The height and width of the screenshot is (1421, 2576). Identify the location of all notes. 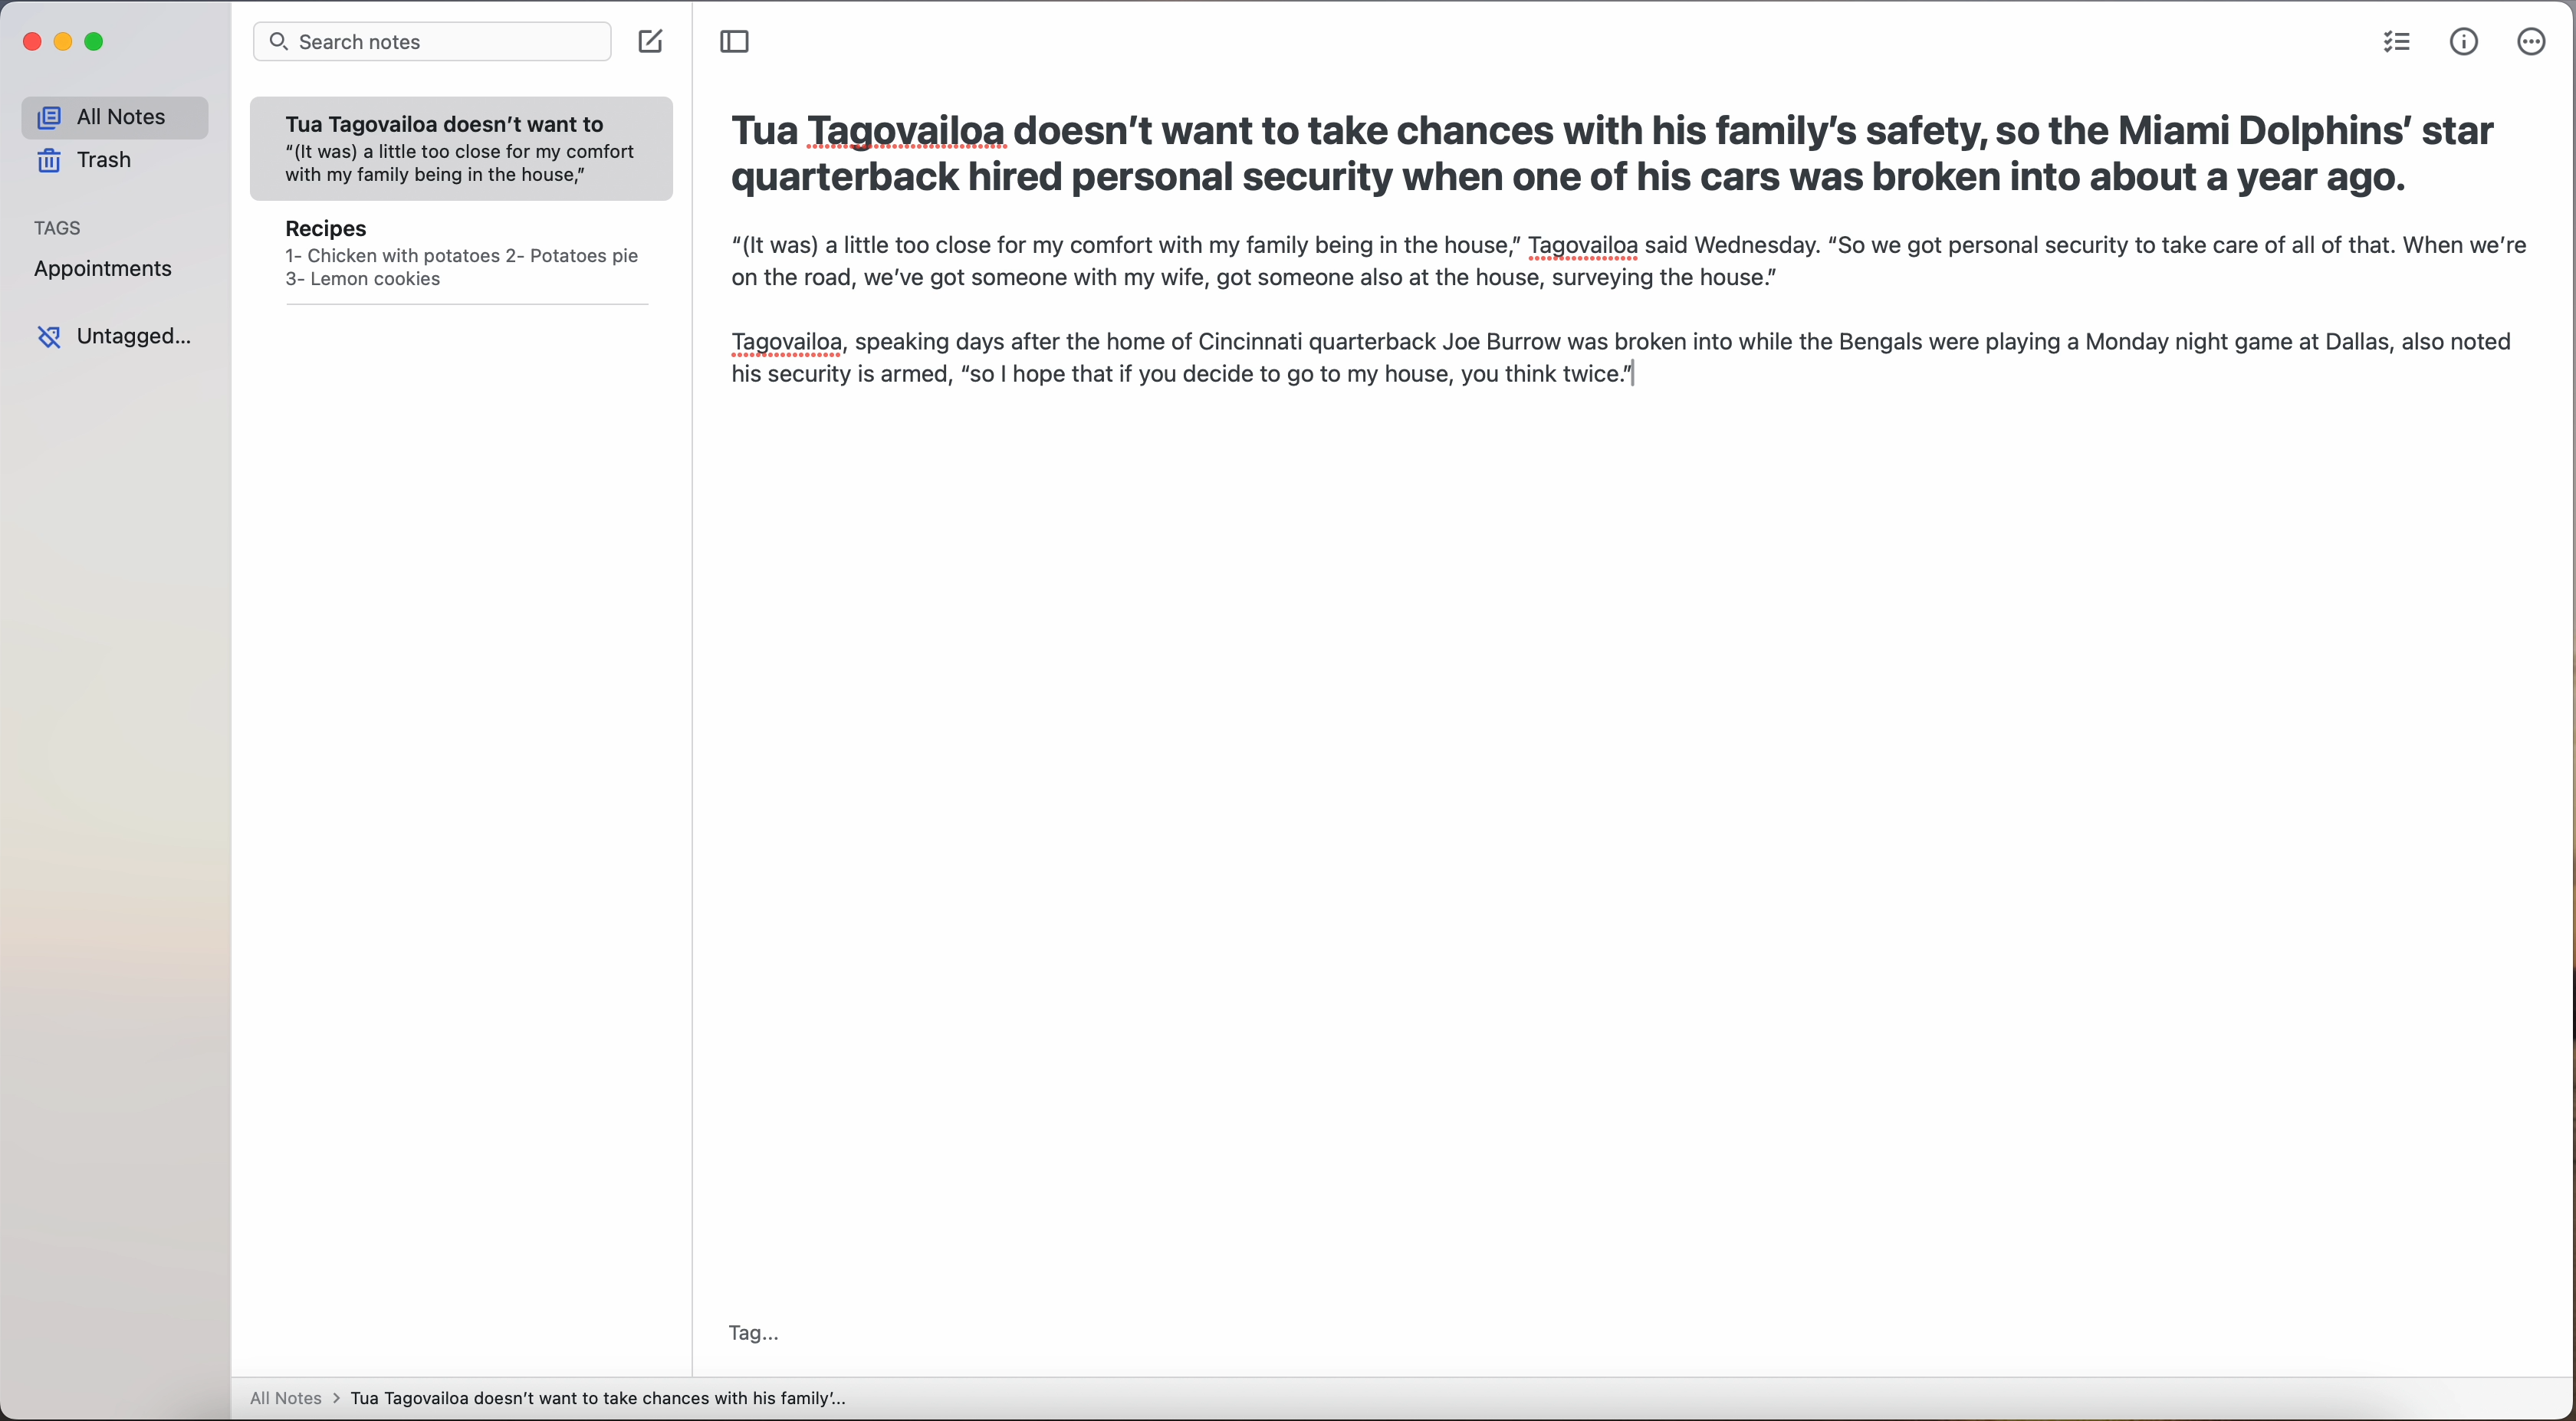
(109, 116).